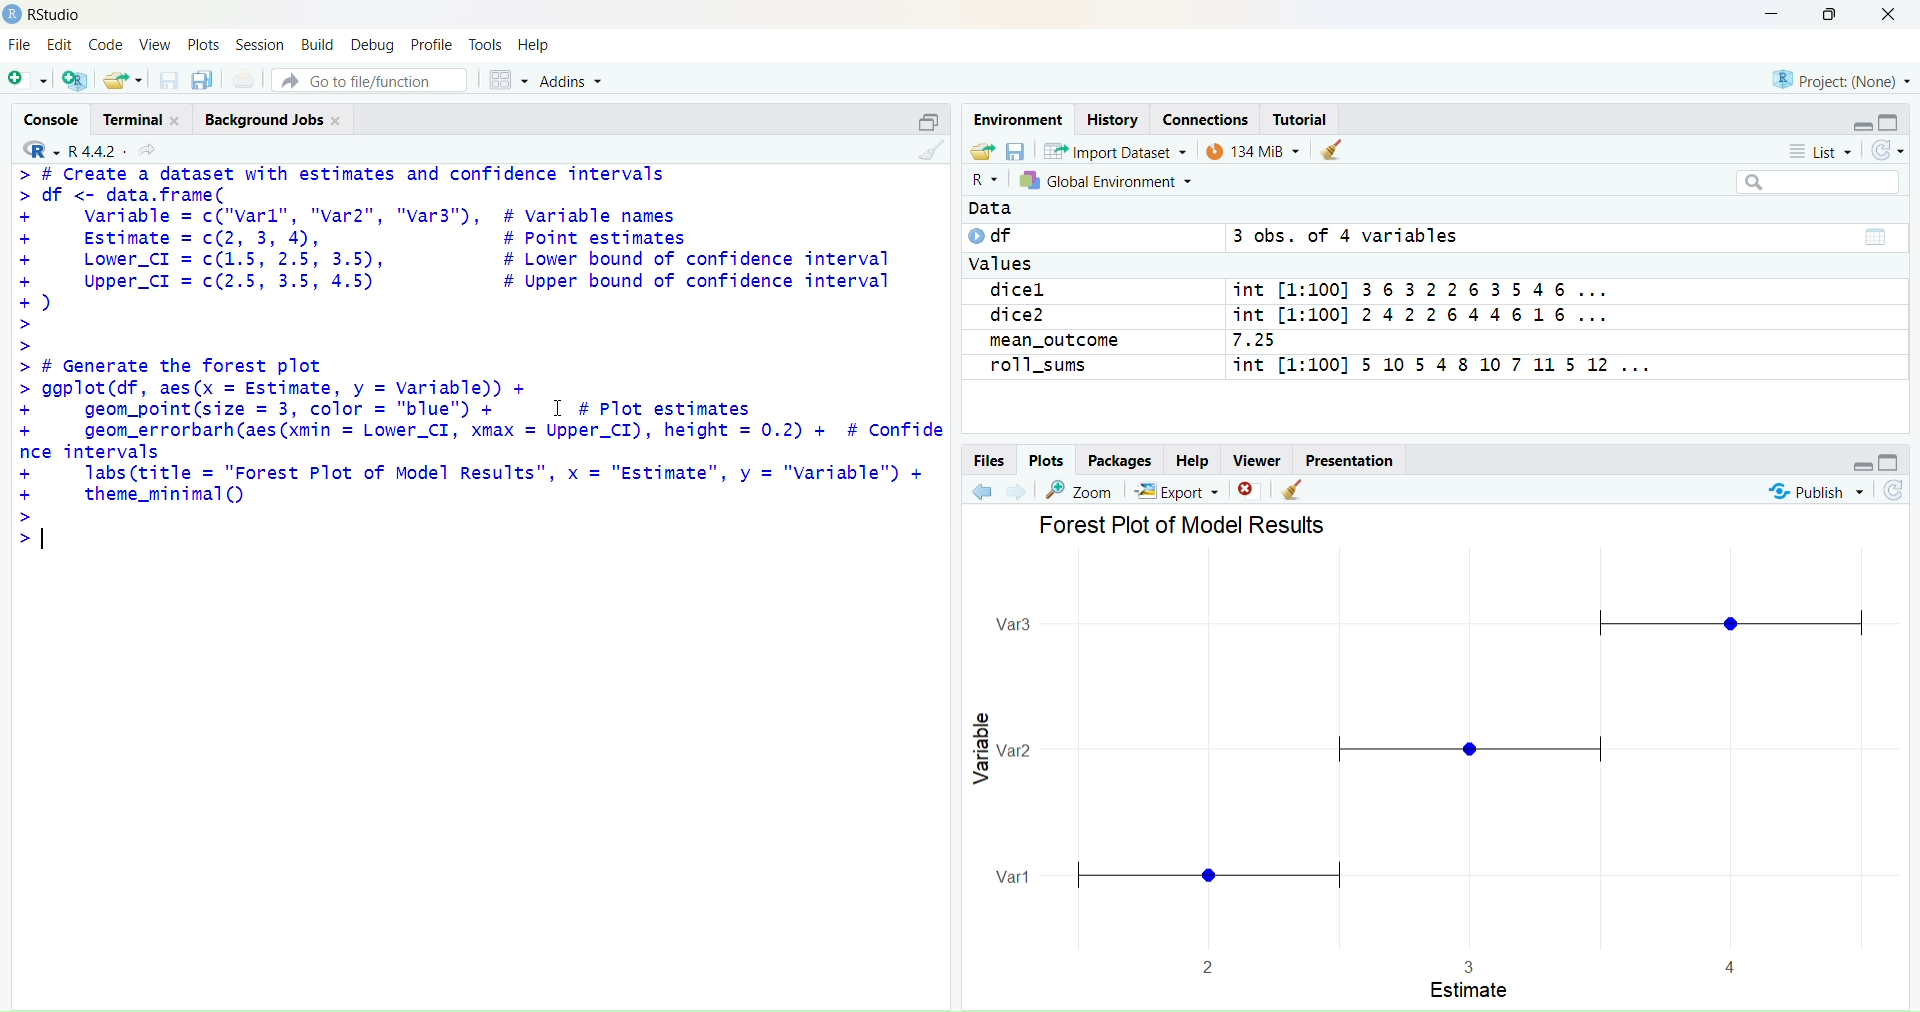 This screenshot has height=1012, width=1920. I want to click on roll_sums int [1:100] 510548 107 115 12 ..., so click(1315, 367).